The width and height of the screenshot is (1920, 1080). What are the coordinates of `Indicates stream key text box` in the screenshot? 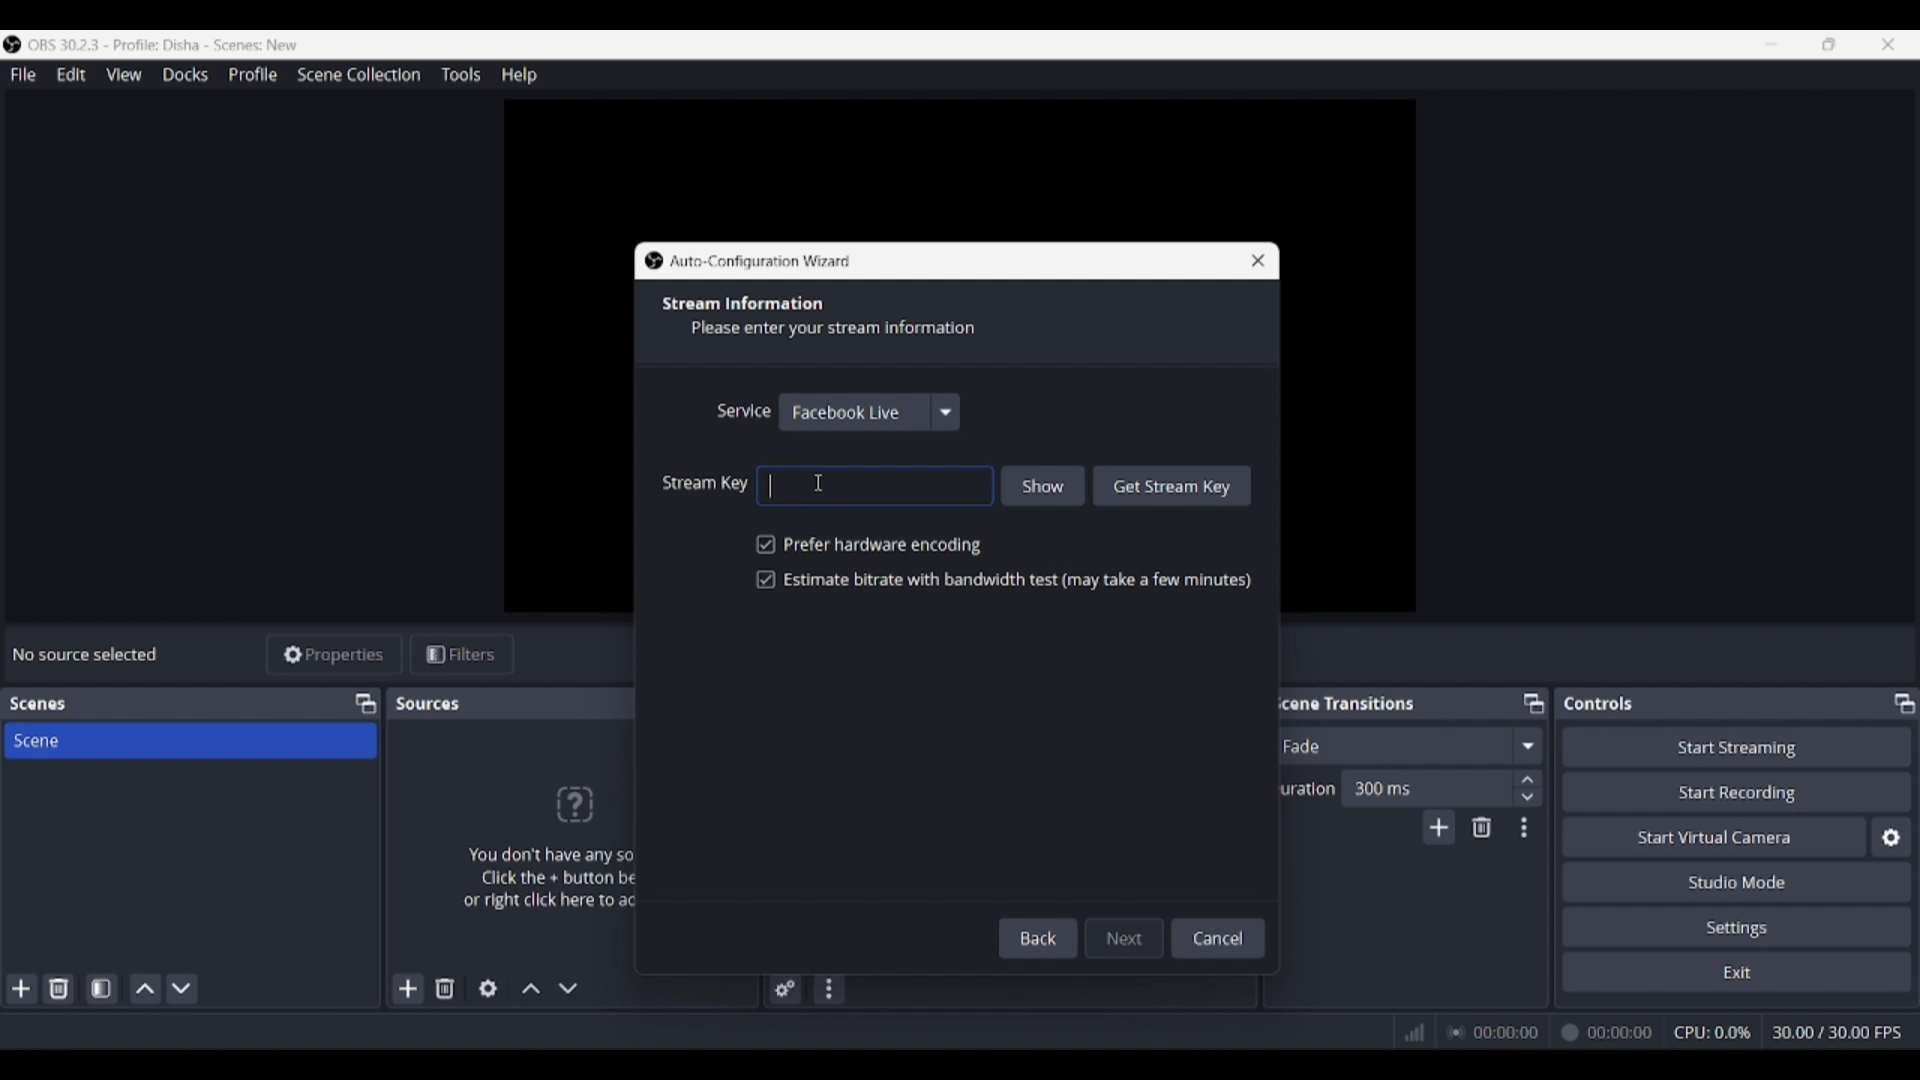 It's located at (706, 482).